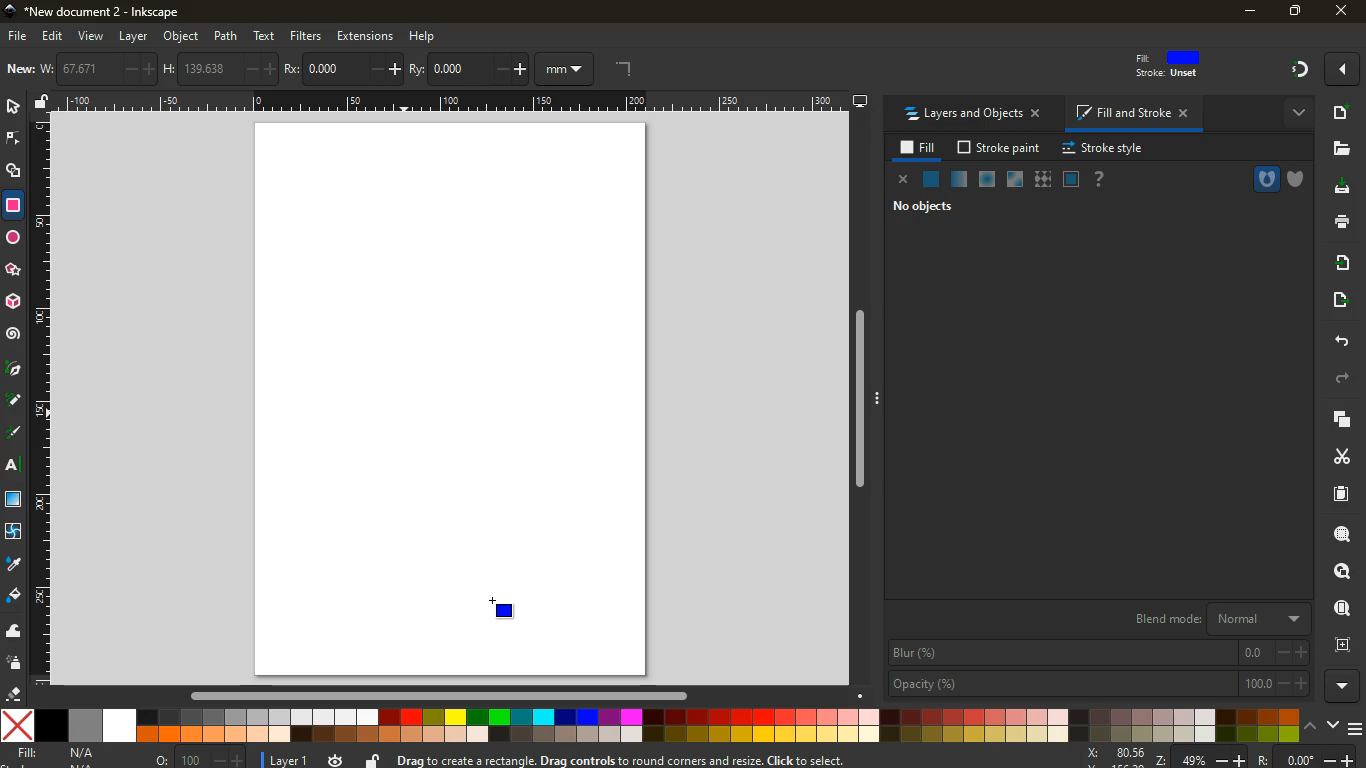  Describe the element at coordinates (860, 101) in the screenshot. I see `desktop` at that location.